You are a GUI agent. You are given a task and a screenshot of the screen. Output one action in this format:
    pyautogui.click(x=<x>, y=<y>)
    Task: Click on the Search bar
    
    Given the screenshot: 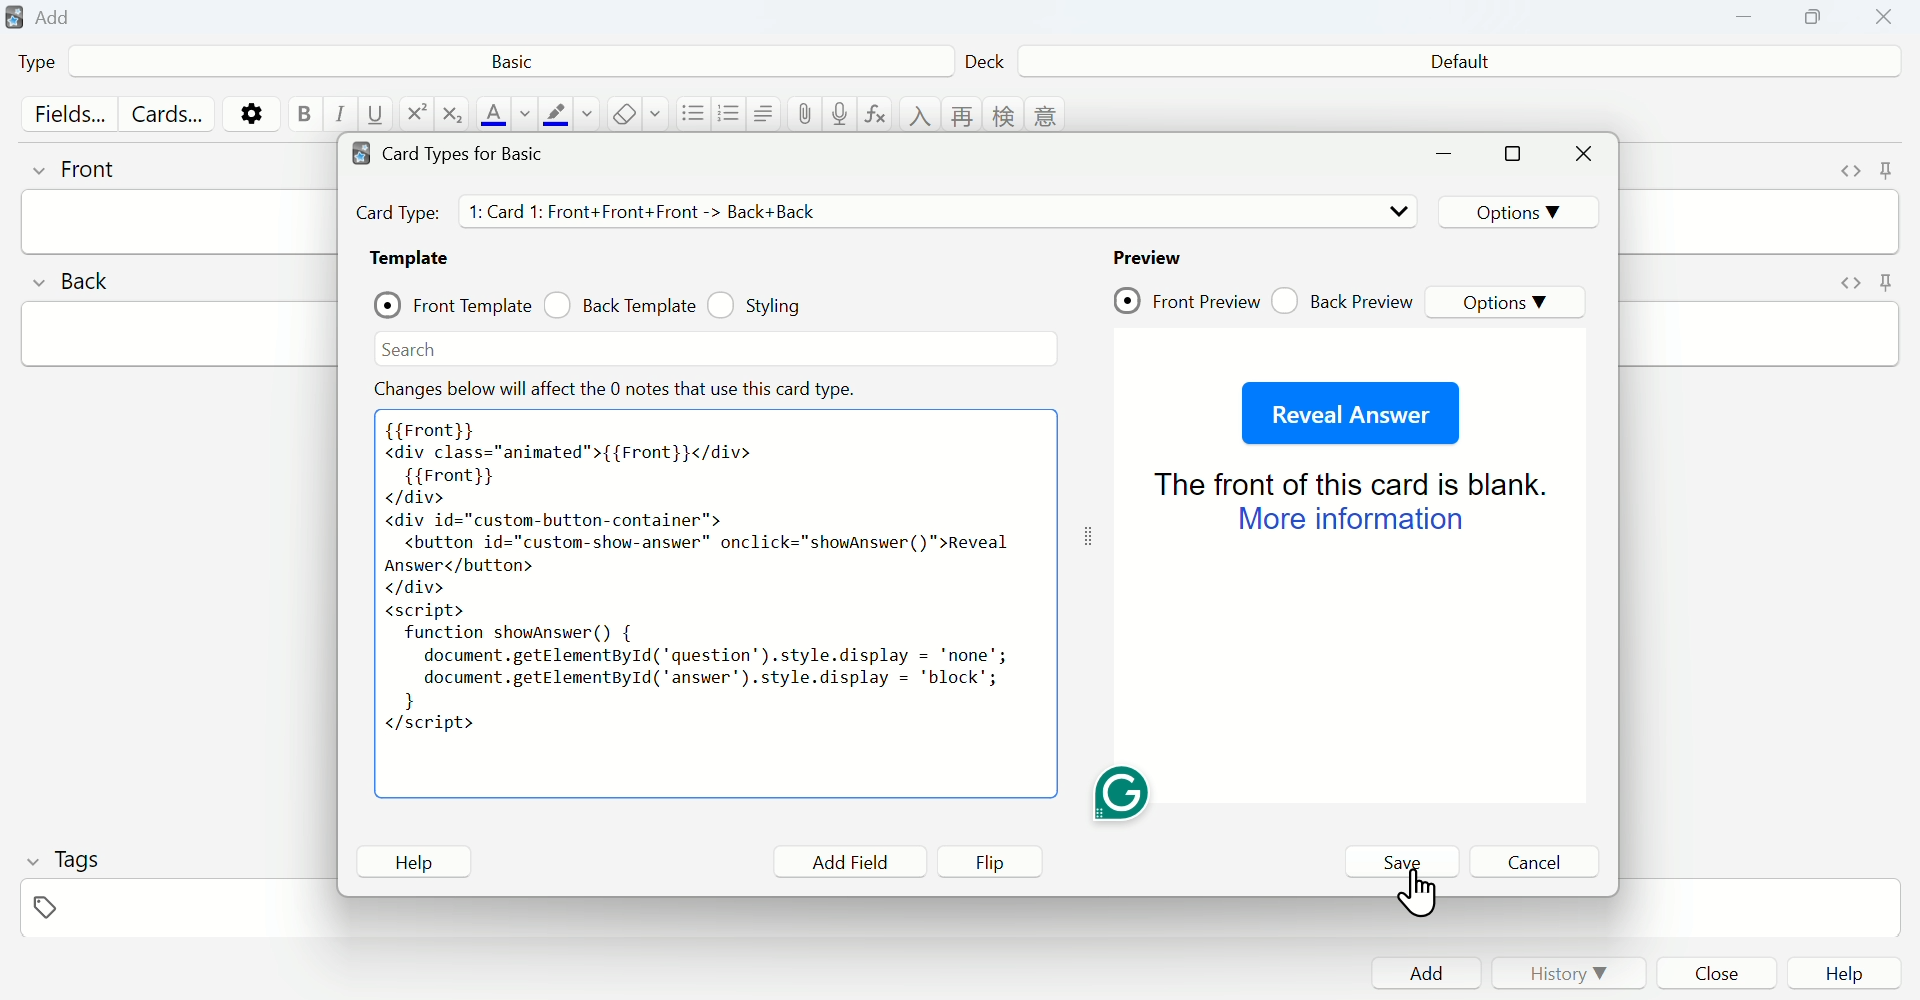 What is the action you would take?
    pyautogui.click(x=716, y=348)
    